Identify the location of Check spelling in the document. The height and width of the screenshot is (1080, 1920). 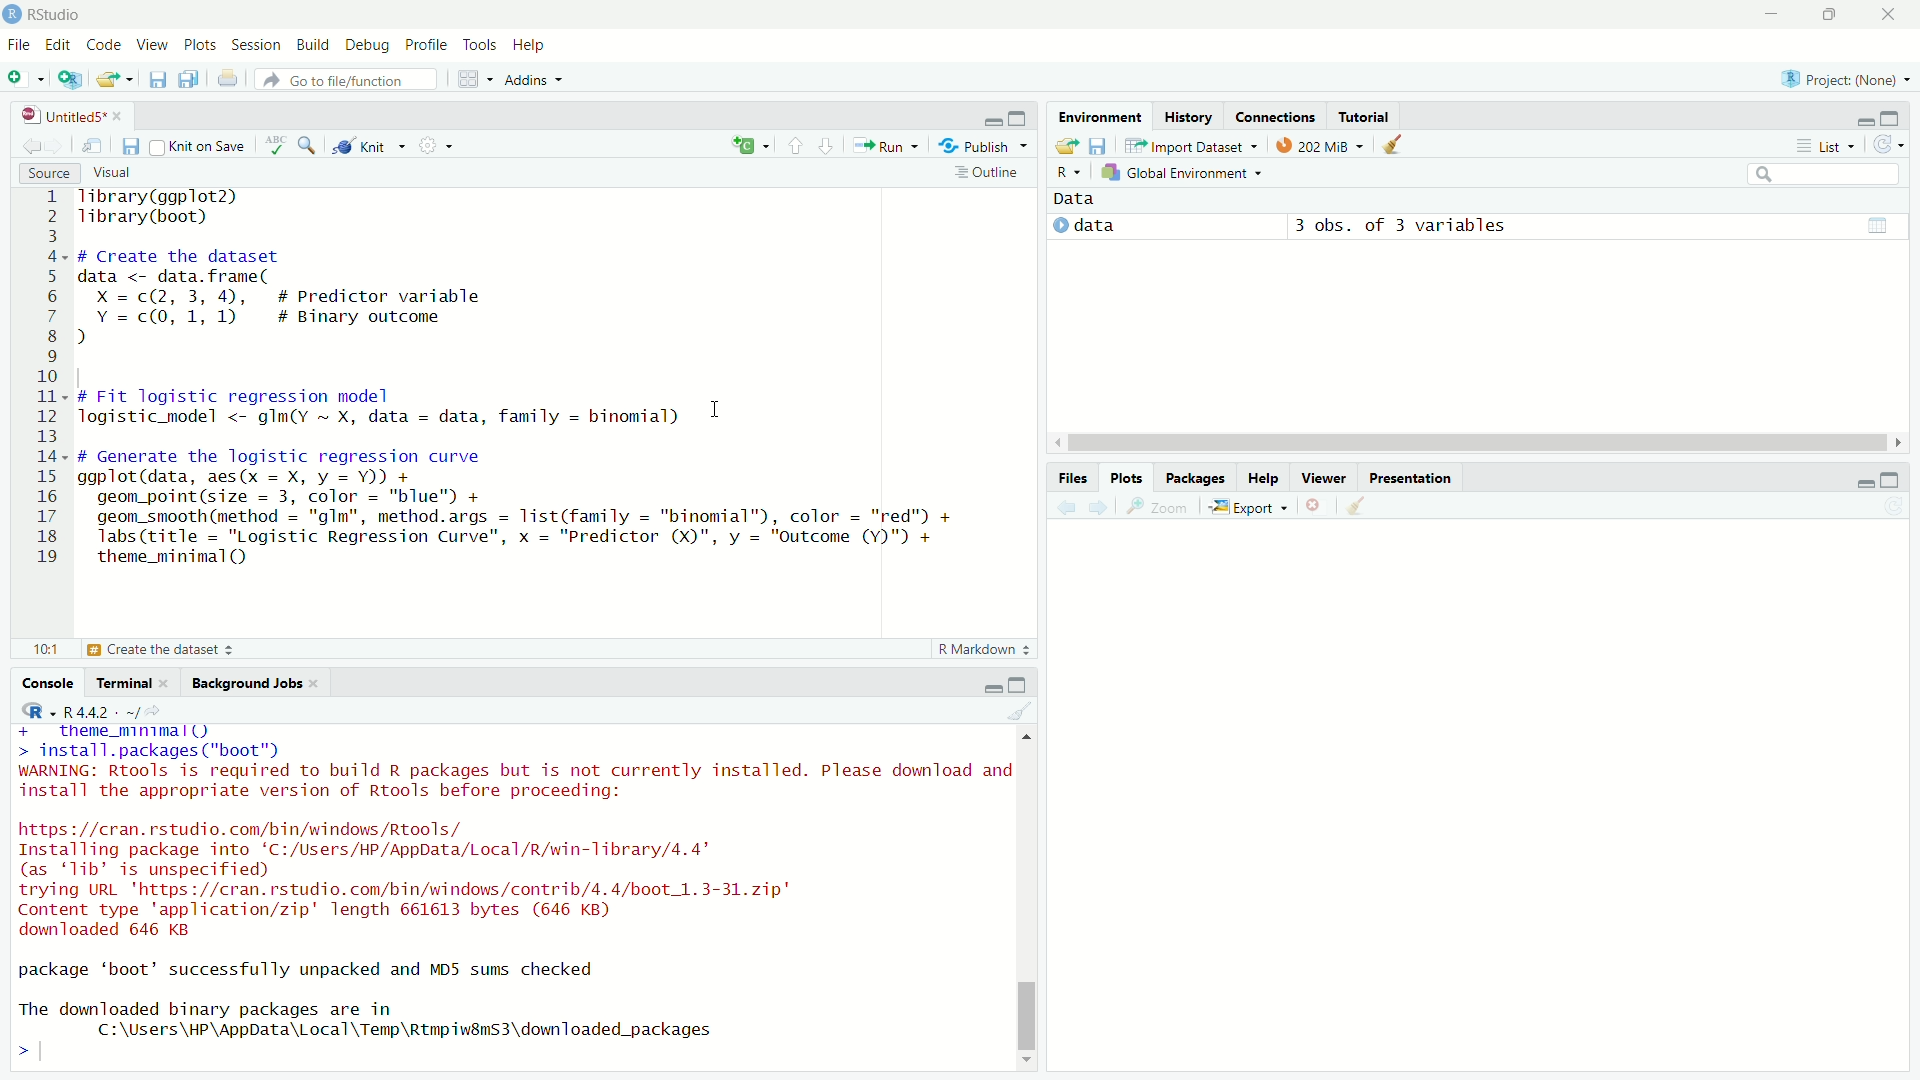
(276, 145).